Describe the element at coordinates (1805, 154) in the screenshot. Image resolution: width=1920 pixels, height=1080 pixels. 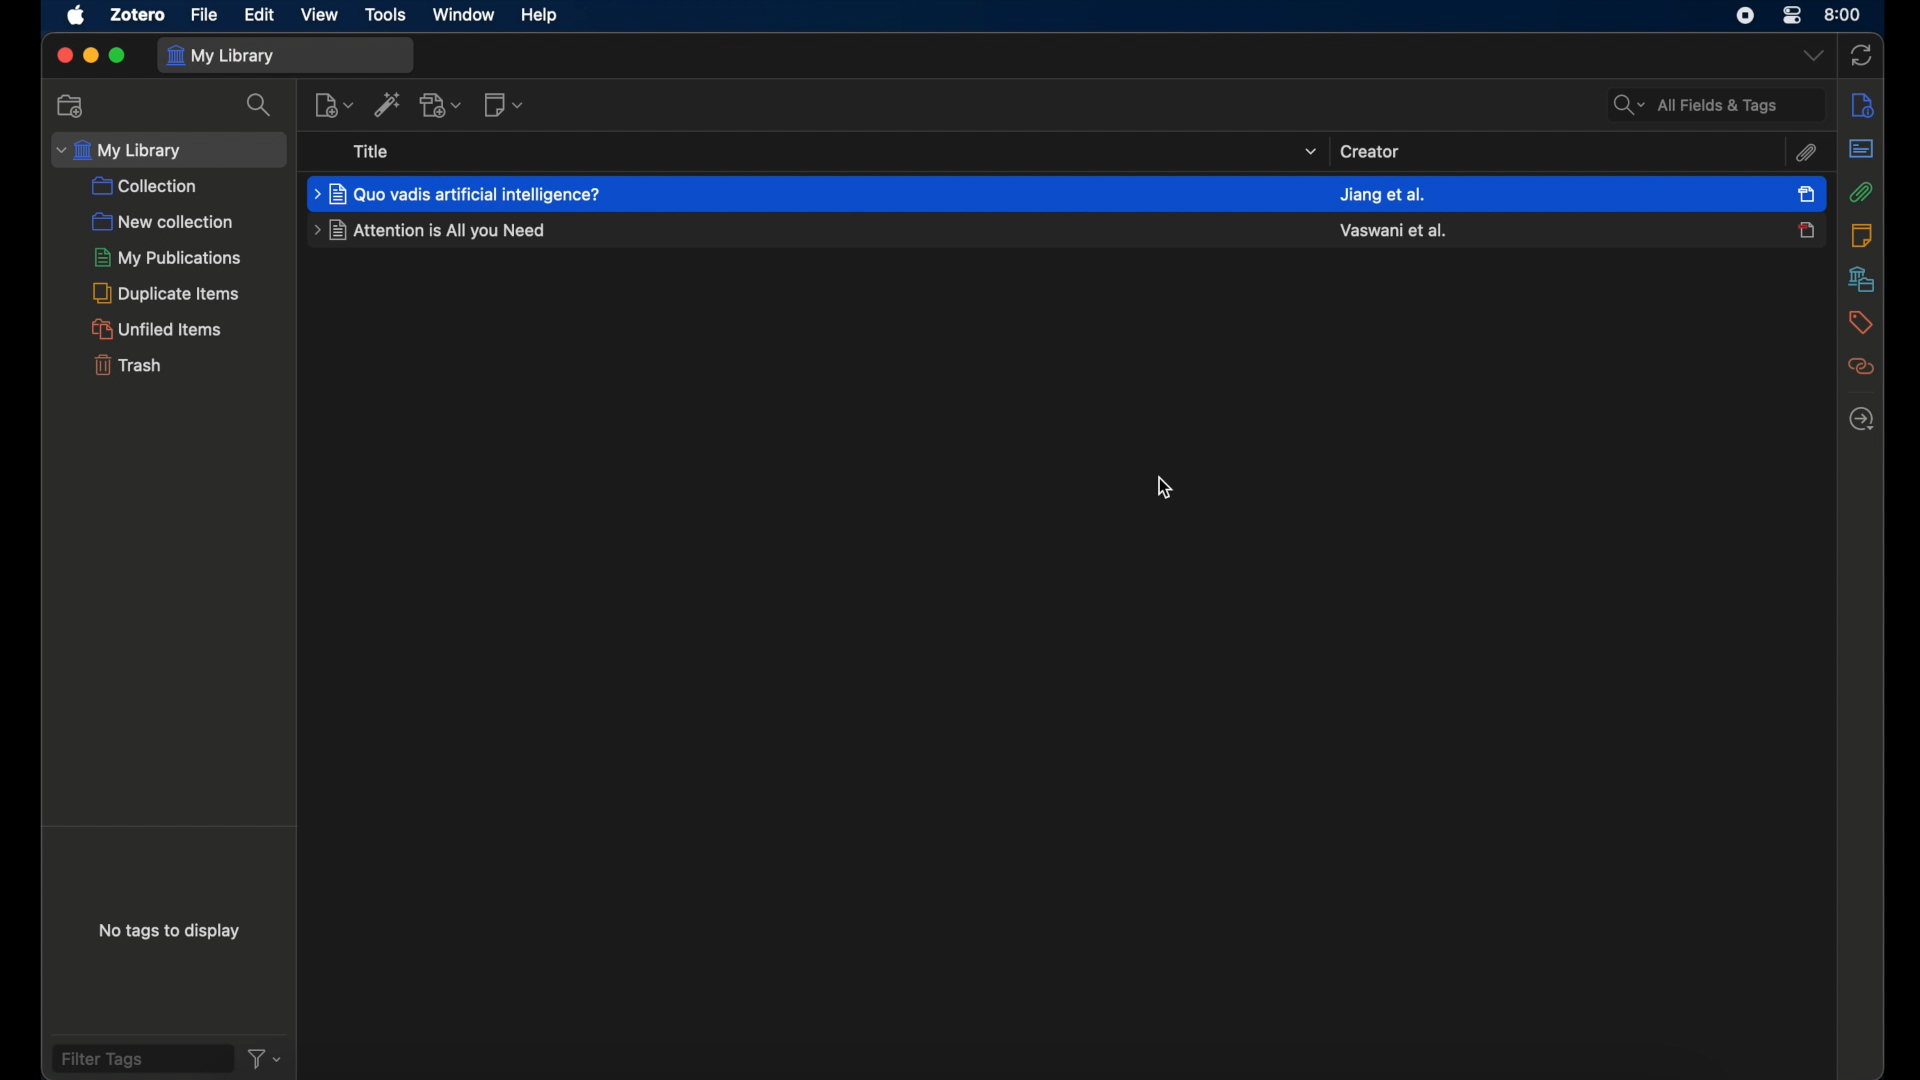
I see `attachments` at that location.